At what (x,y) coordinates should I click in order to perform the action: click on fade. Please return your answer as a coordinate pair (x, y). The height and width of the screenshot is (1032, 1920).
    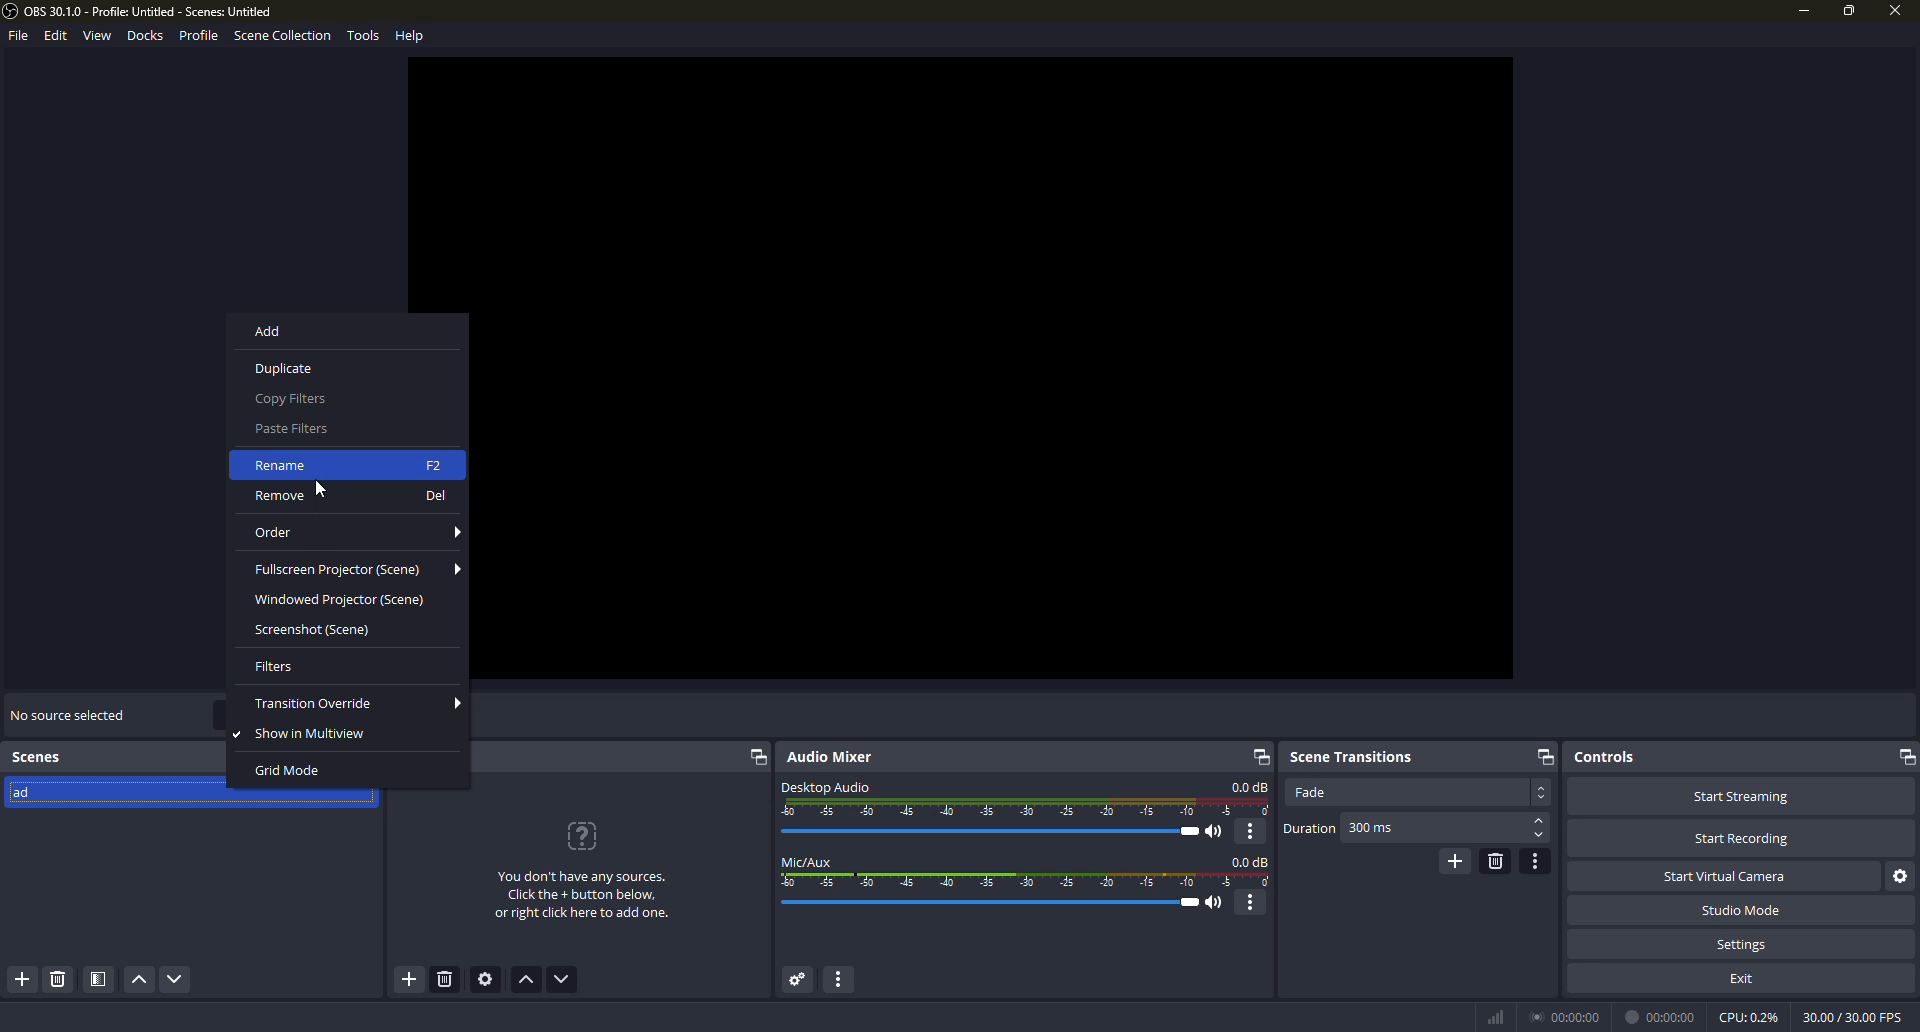
    Looking at the image, I should click on (1310, 792).